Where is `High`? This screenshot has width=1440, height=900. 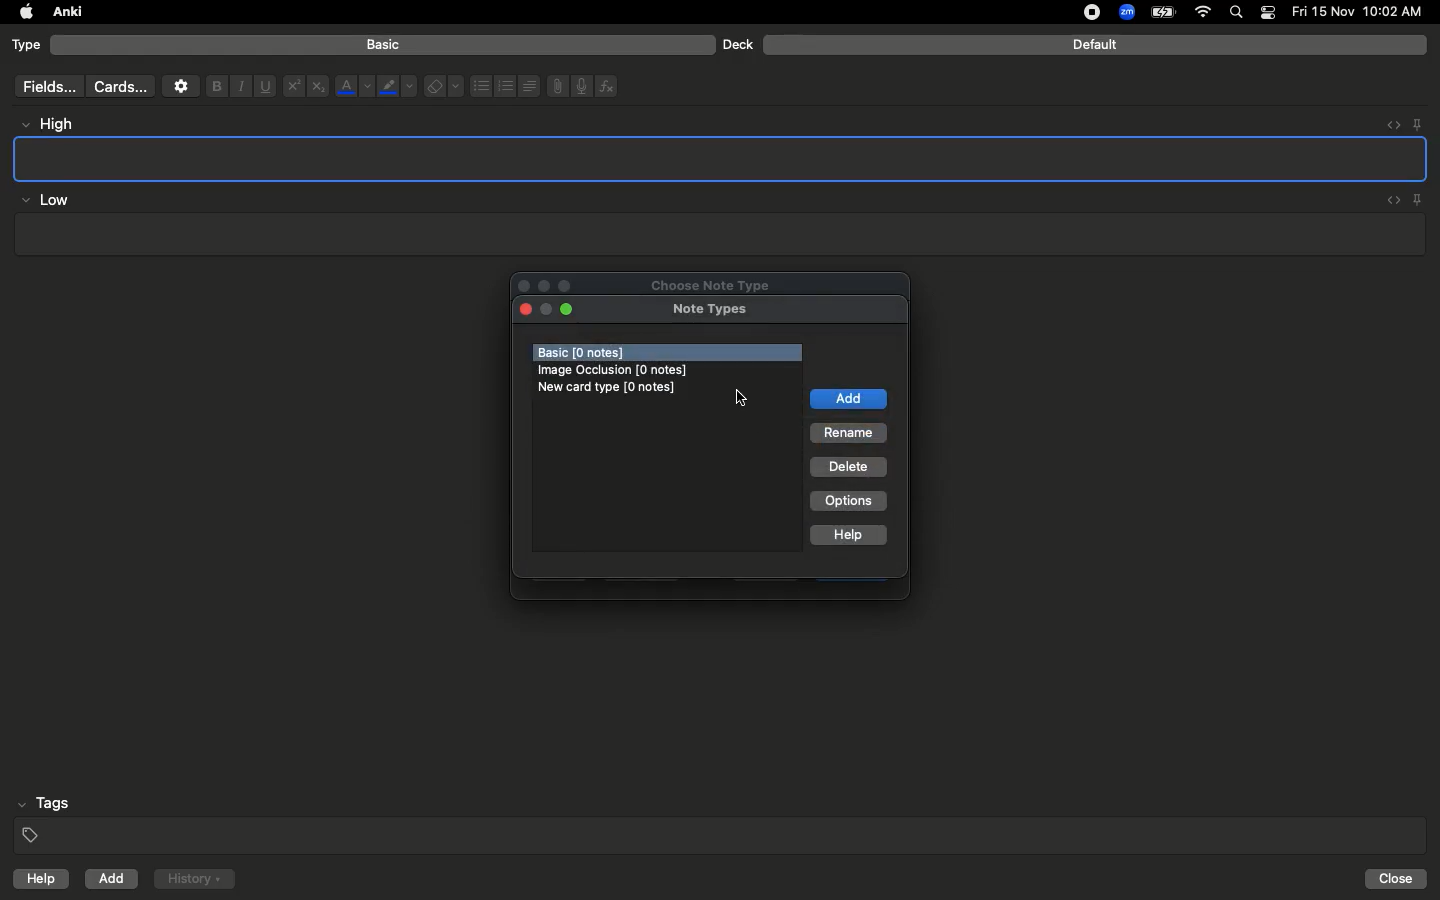 High is located at coordinates (56, 124).